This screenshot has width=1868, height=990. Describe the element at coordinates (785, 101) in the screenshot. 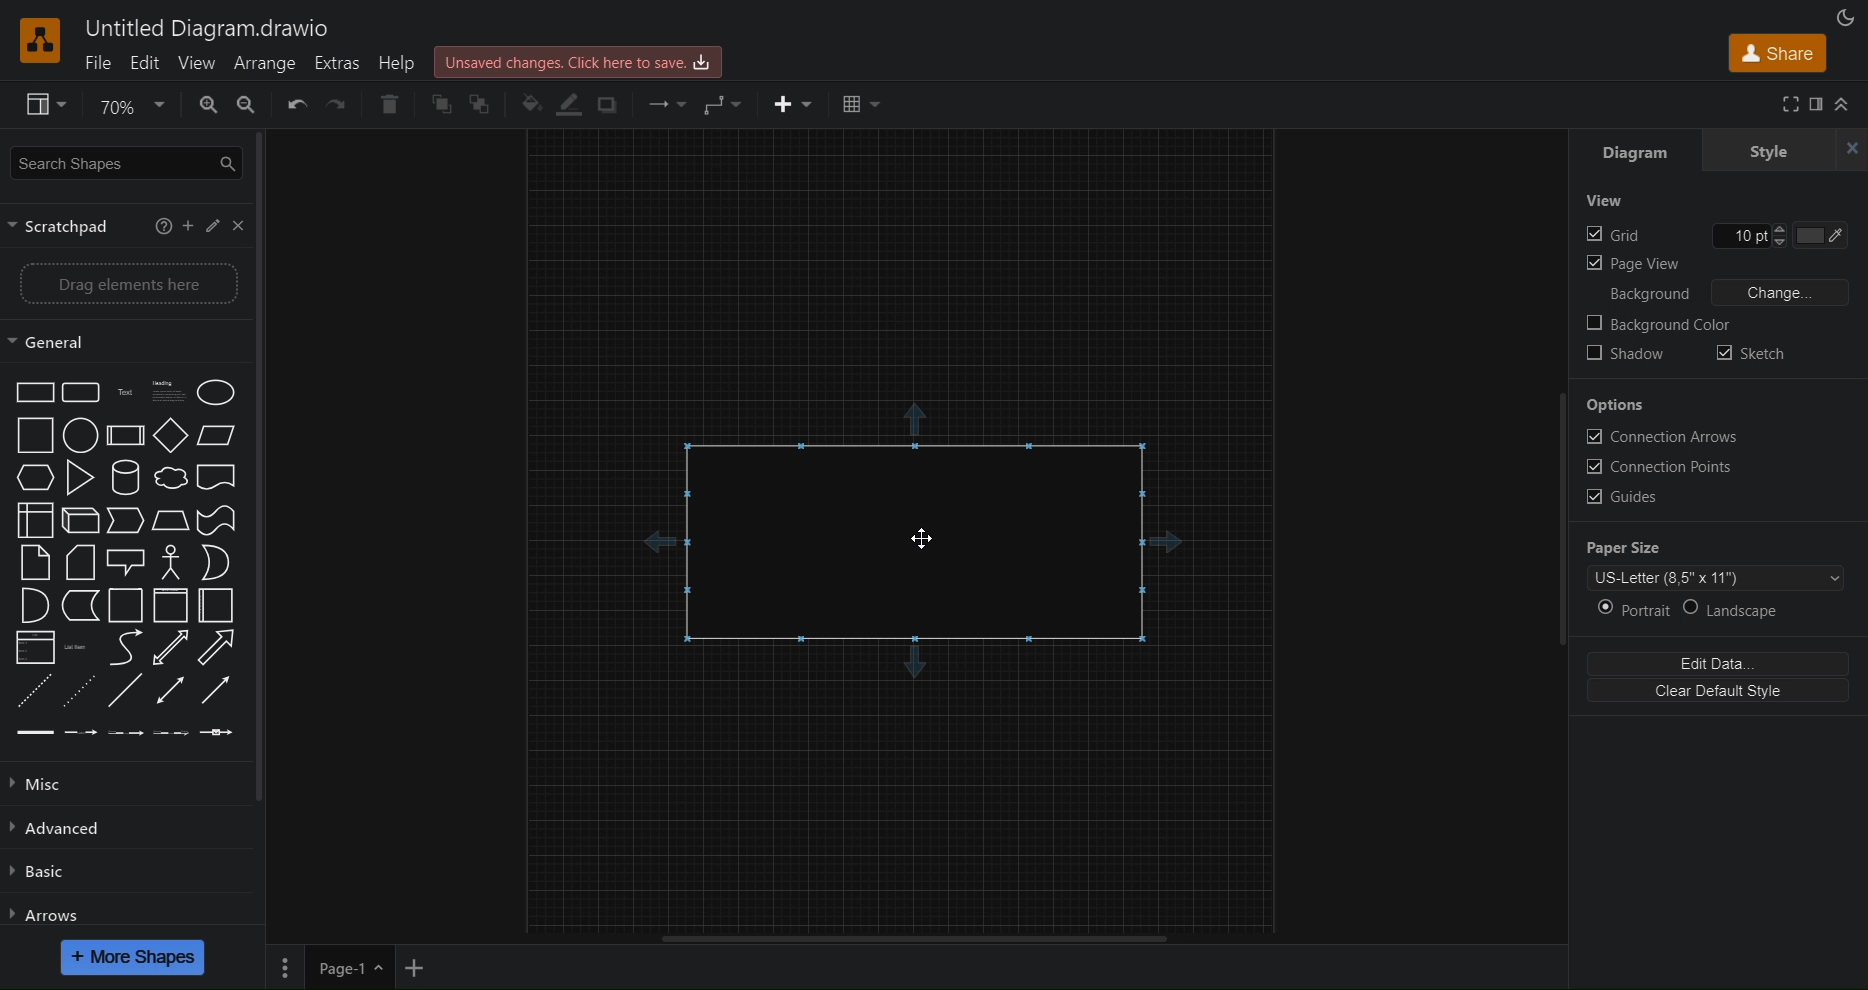

I see `Insert` at that location.